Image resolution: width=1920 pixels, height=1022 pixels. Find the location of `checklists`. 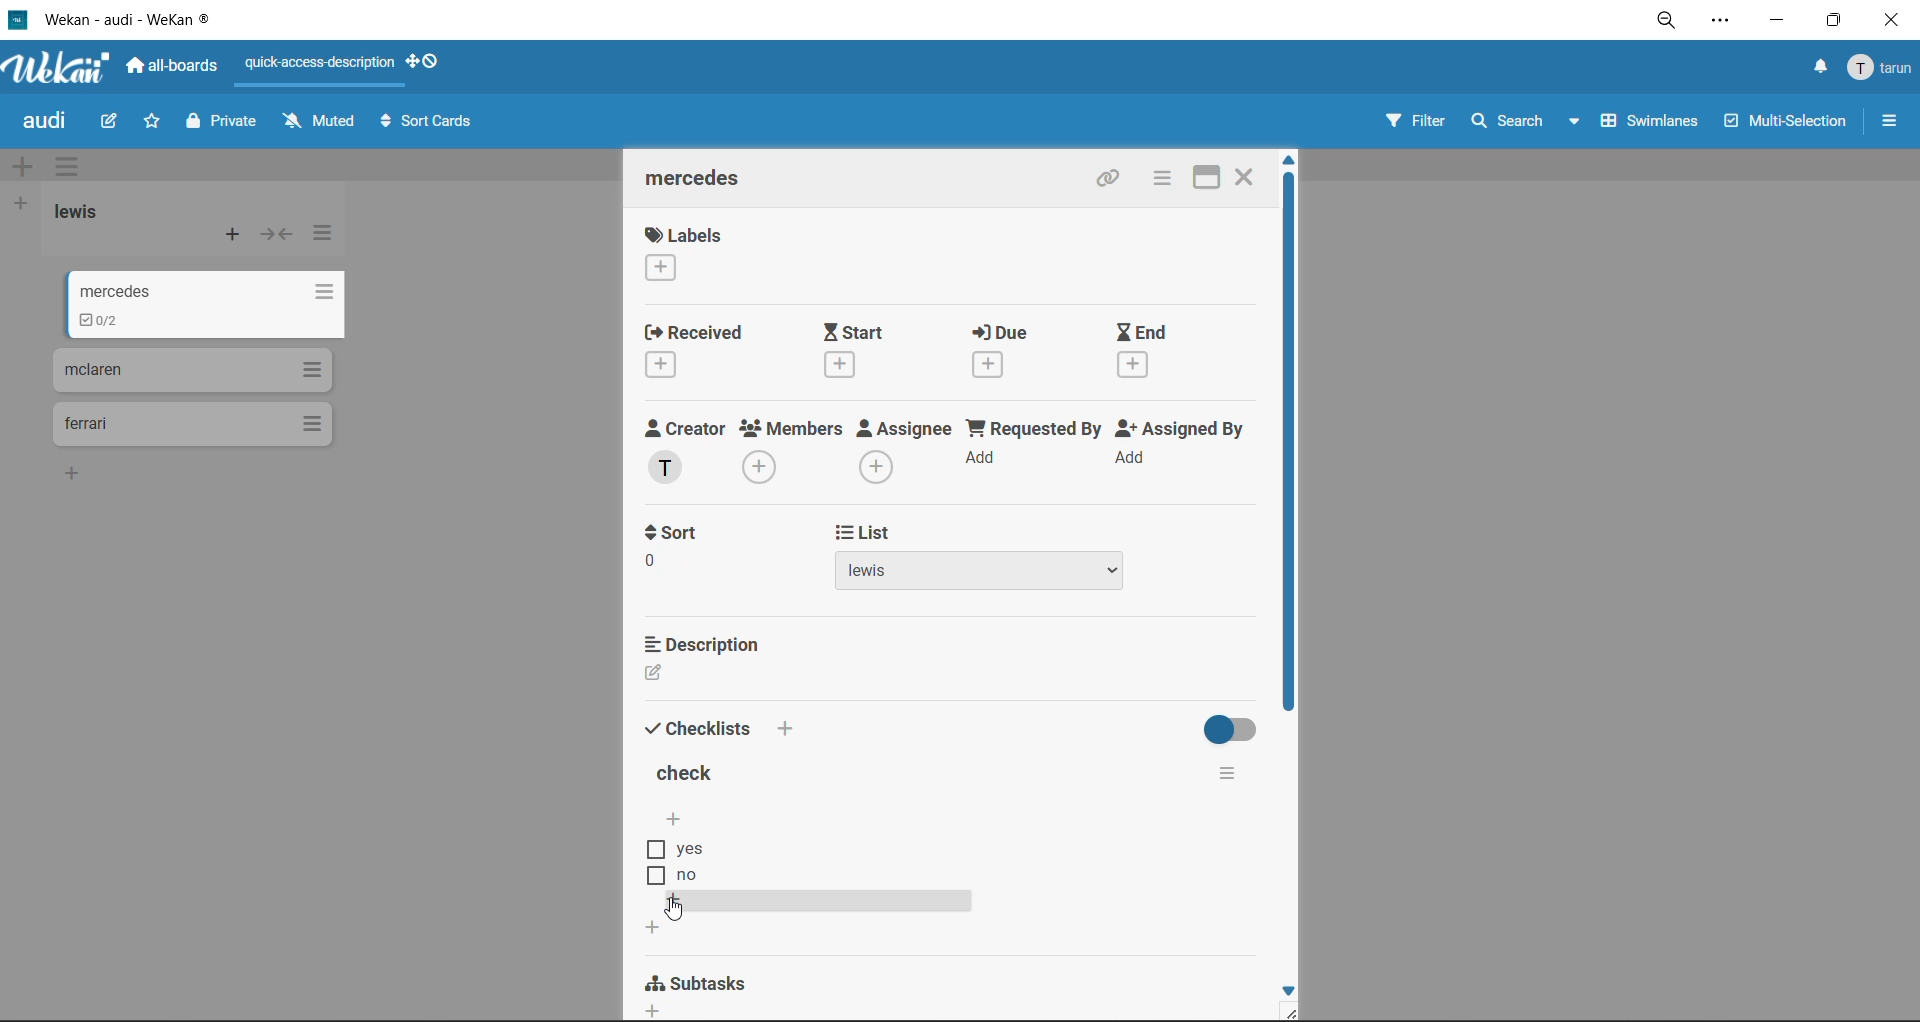

checklists is located at coordinates (700, 732).